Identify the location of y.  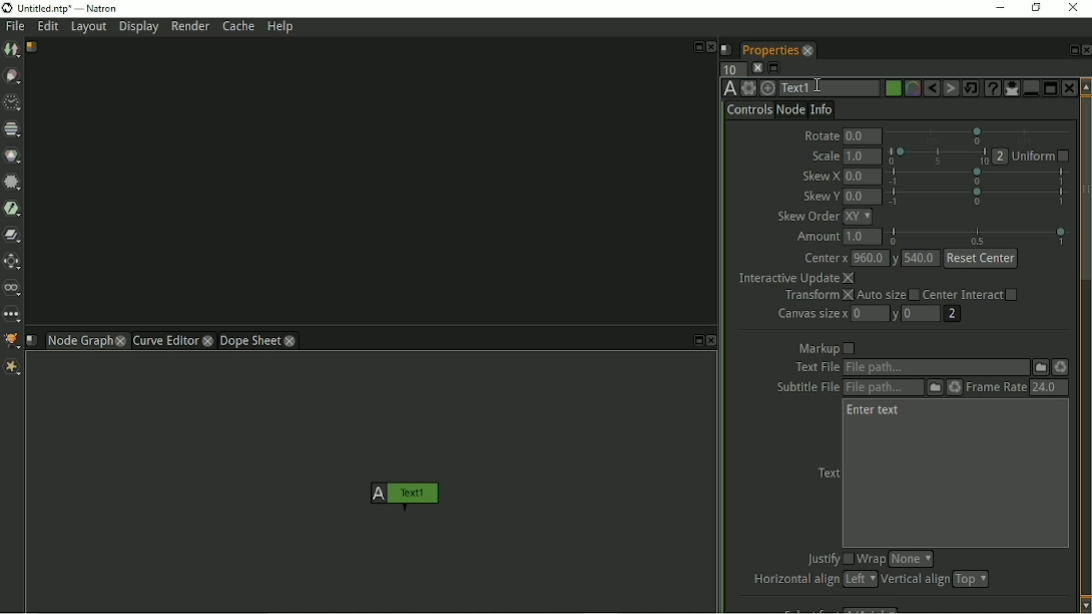
(896, 258).